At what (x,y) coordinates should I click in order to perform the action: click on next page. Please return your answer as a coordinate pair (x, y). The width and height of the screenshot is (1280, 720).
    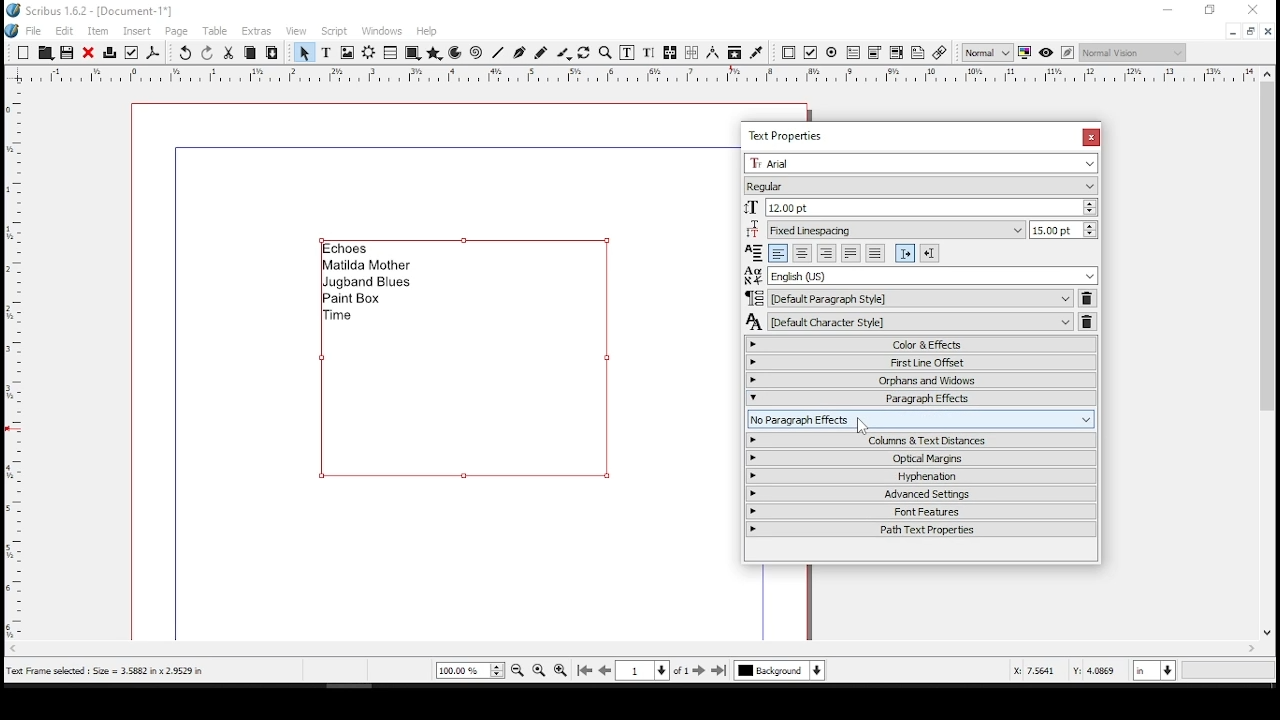
    Looking at the image, I should click on (699, 670).